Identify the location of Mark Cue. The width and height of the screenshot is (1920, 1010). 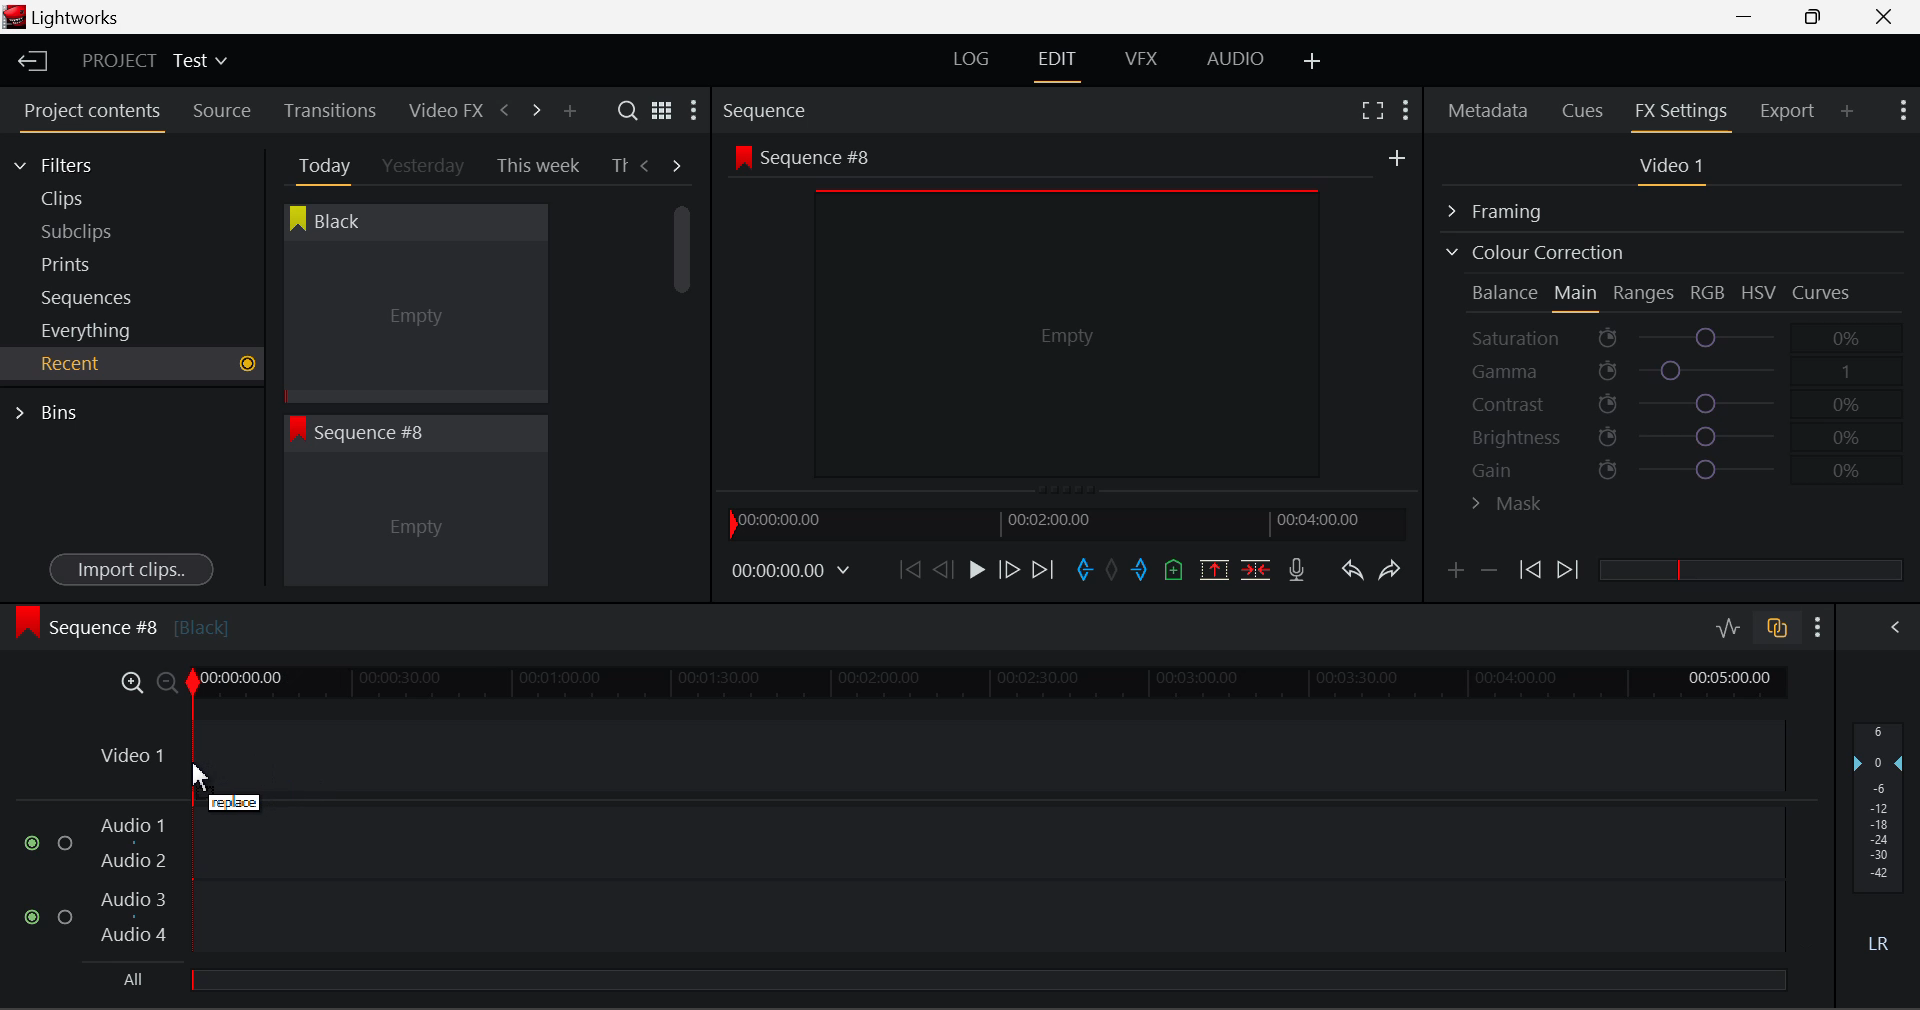
(1172, 571).